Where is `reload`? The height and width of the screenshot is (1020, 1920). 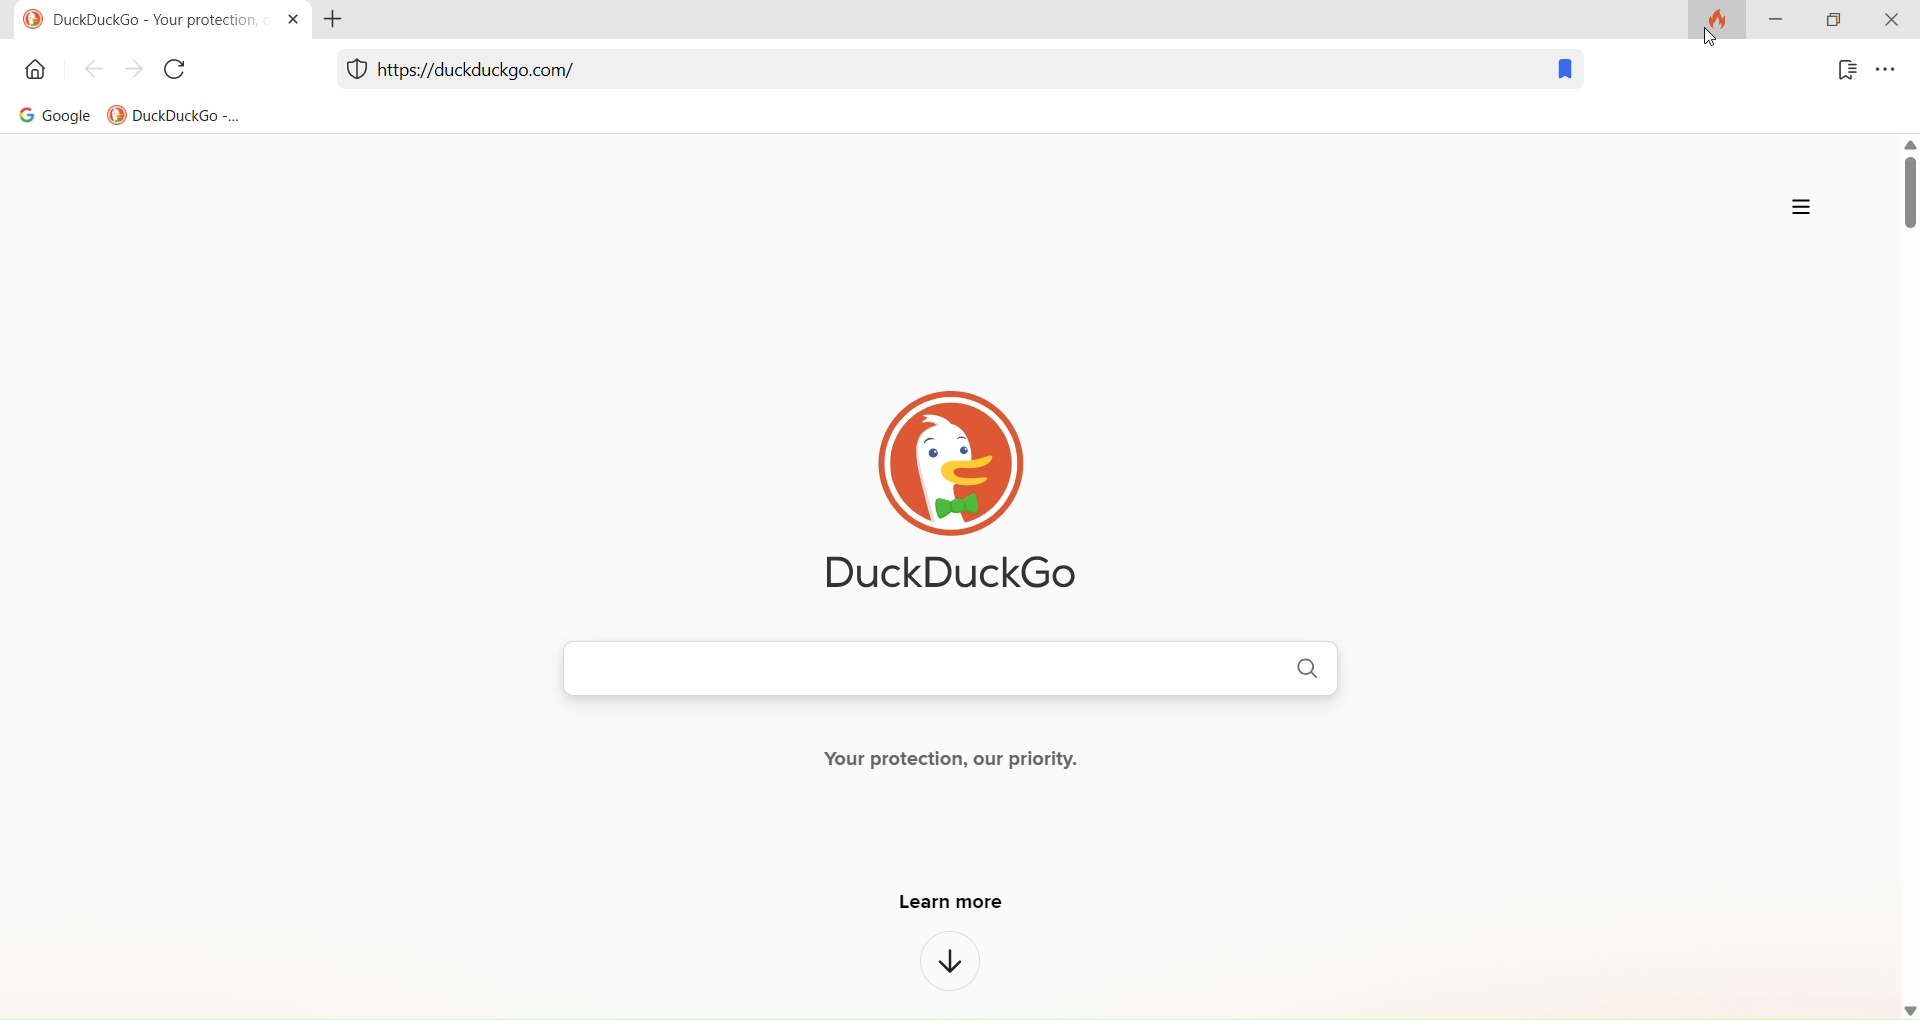
reload is located at coordinates (177, 73).